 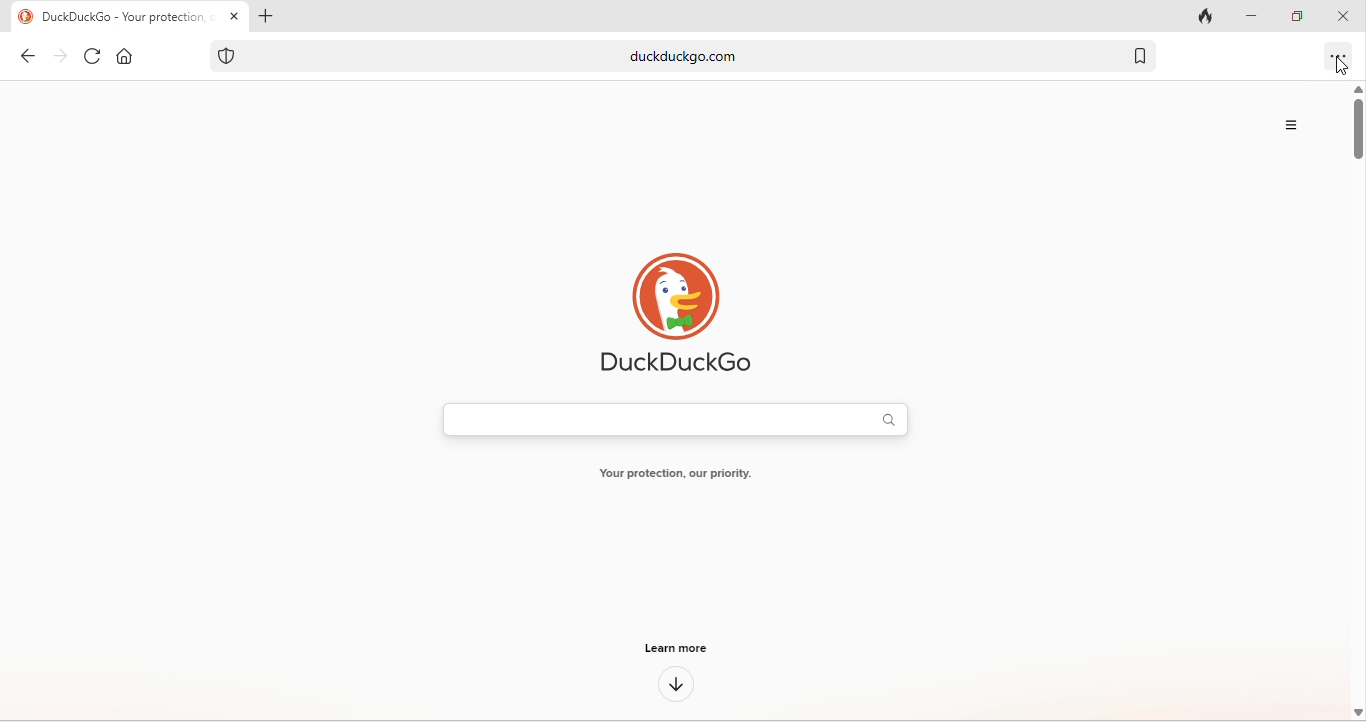 What do you see at coordinates (1356, 712) in the screenshot?
I see `scroll down` at bounding box center [1356, 712].